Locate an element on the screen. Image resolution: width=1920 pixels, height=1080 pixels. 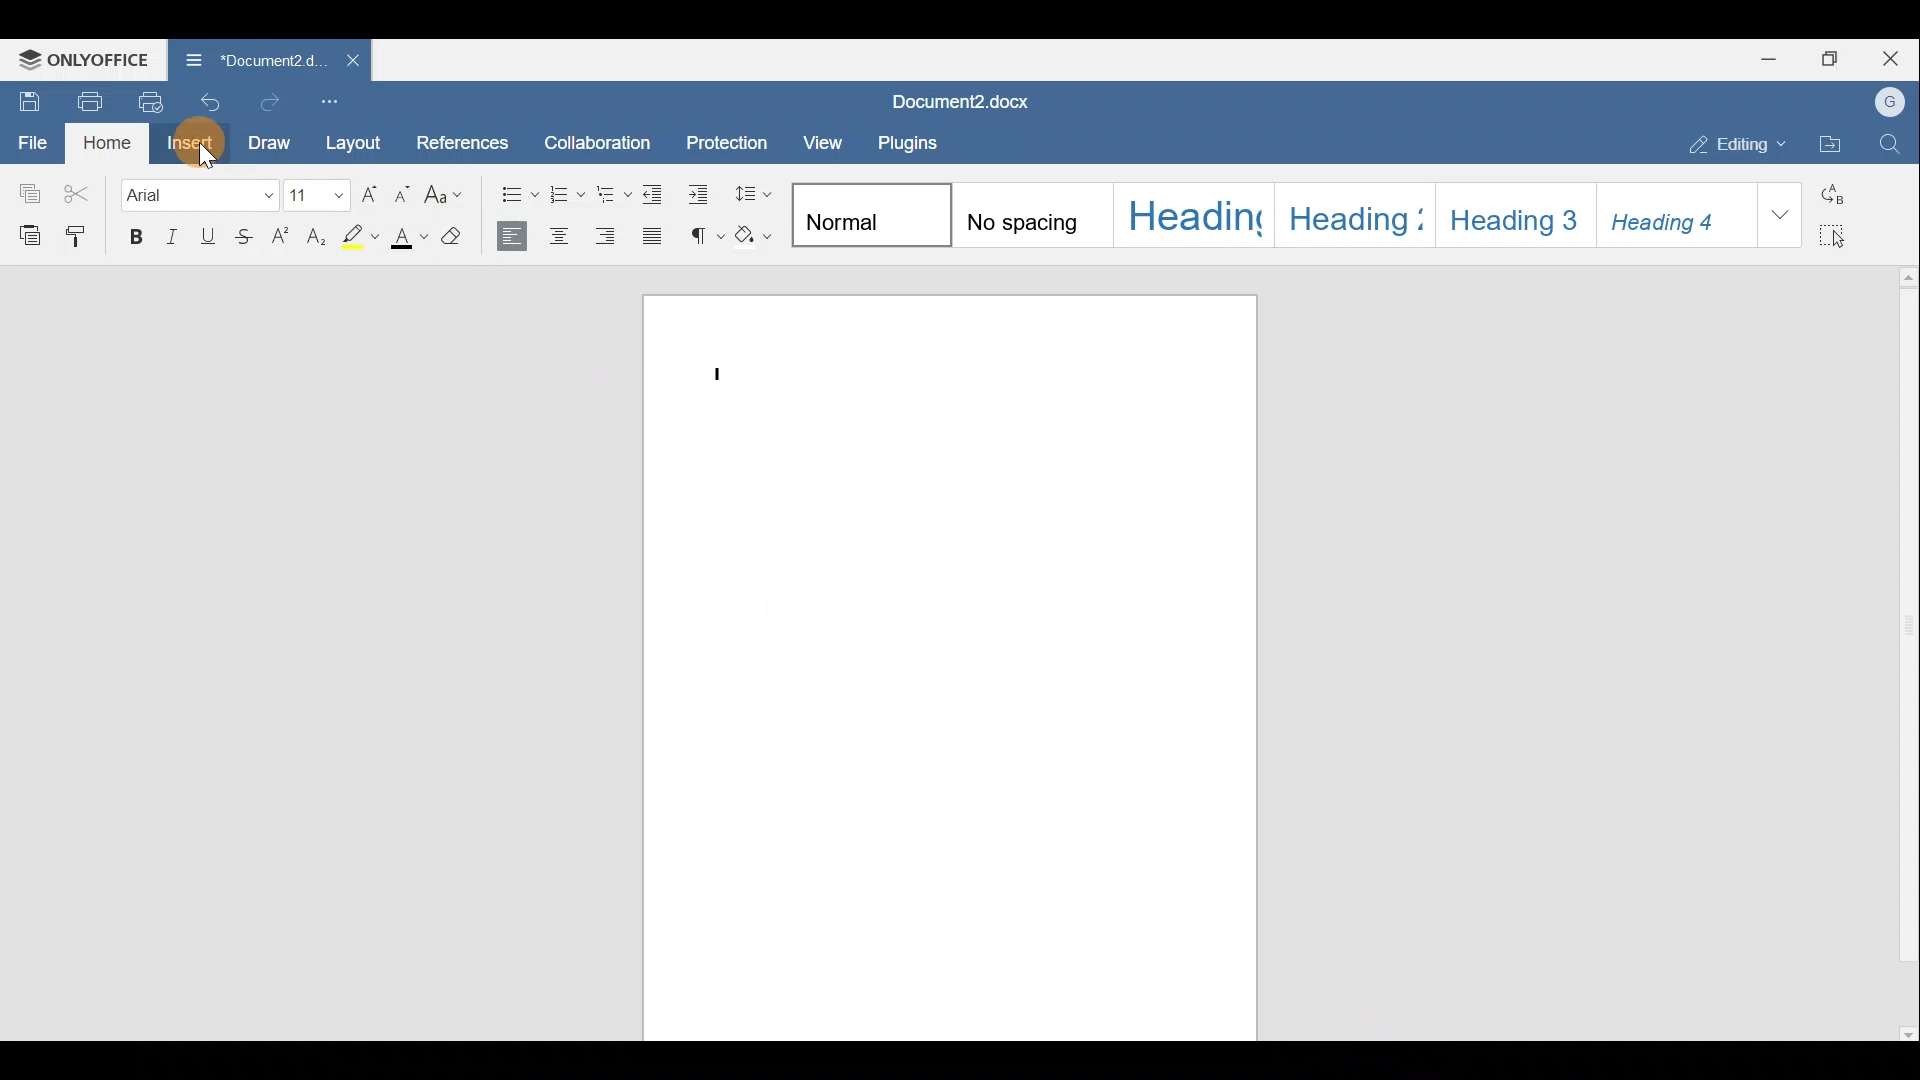
Font size is located at coordinates (318, 194).